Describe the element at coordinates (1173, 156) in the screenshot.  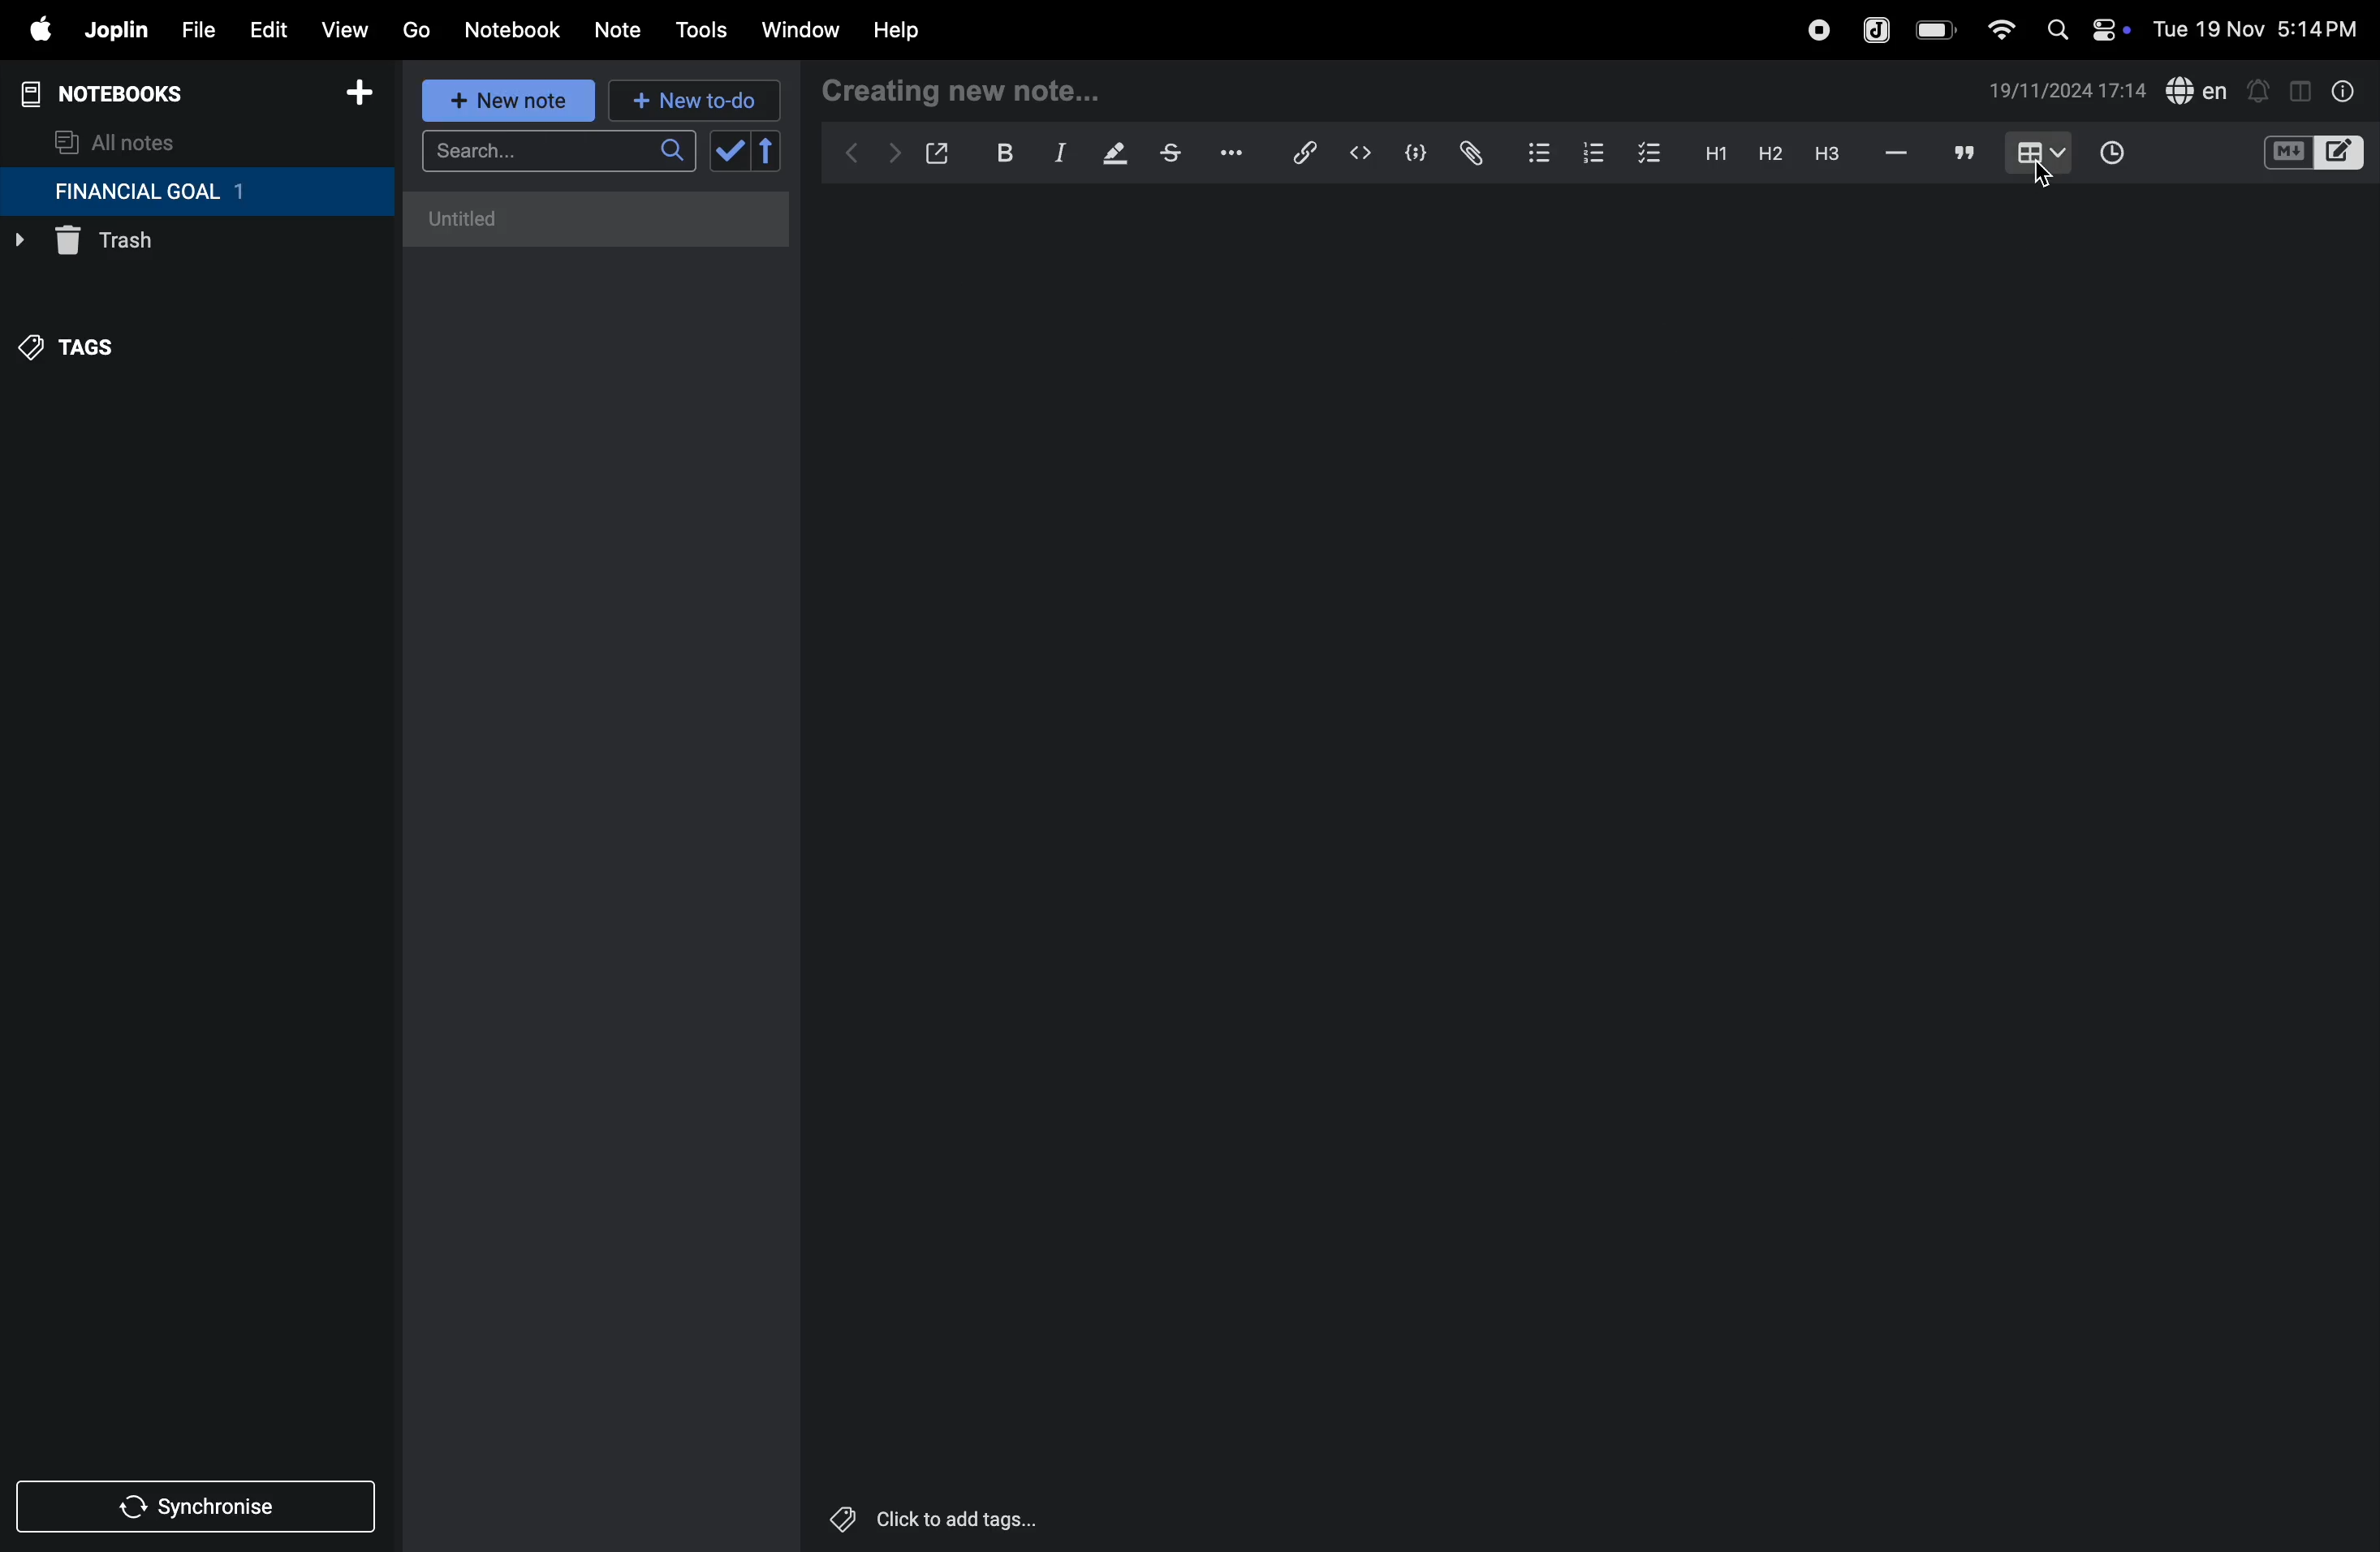
I see `stketchbook` at that location.